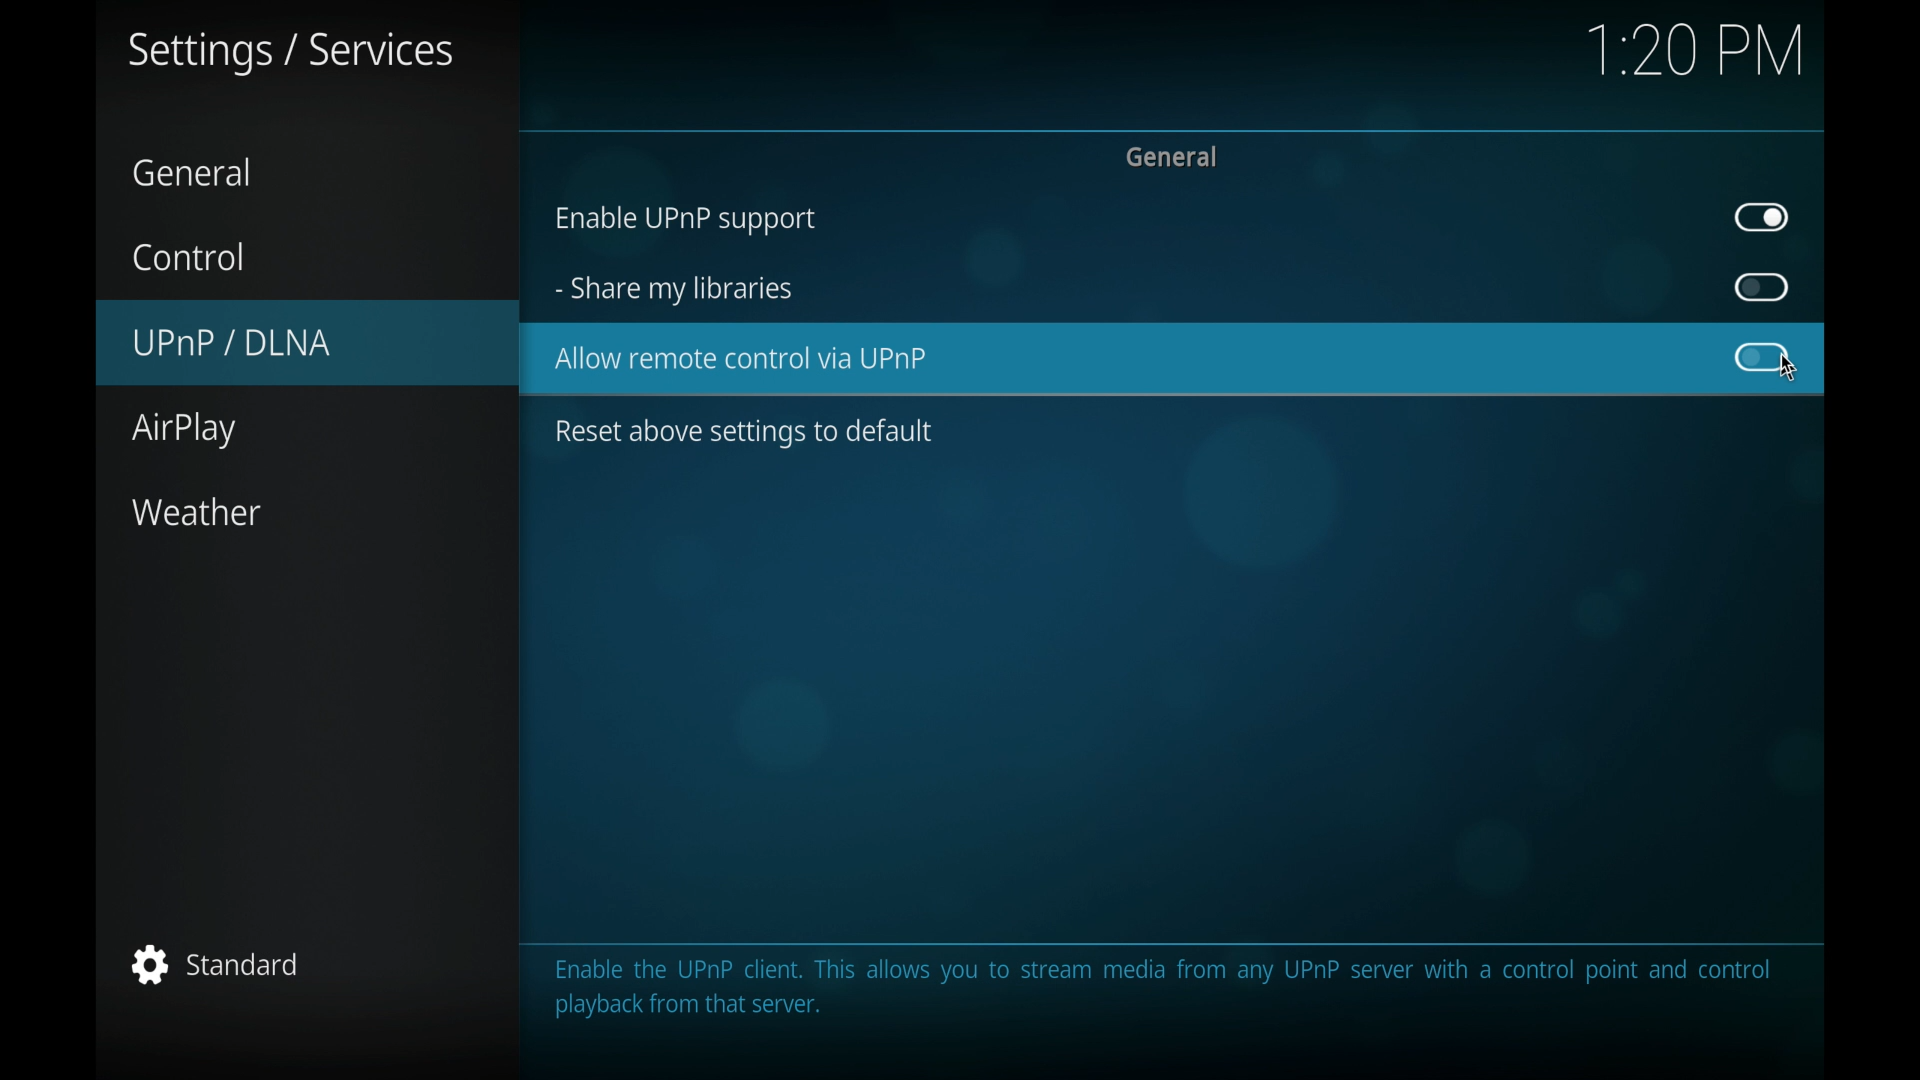 This screenshot has width=1920, height=1080. Describe the element at coordinates (196, 173) in the screenshot. I see `general` at that location.